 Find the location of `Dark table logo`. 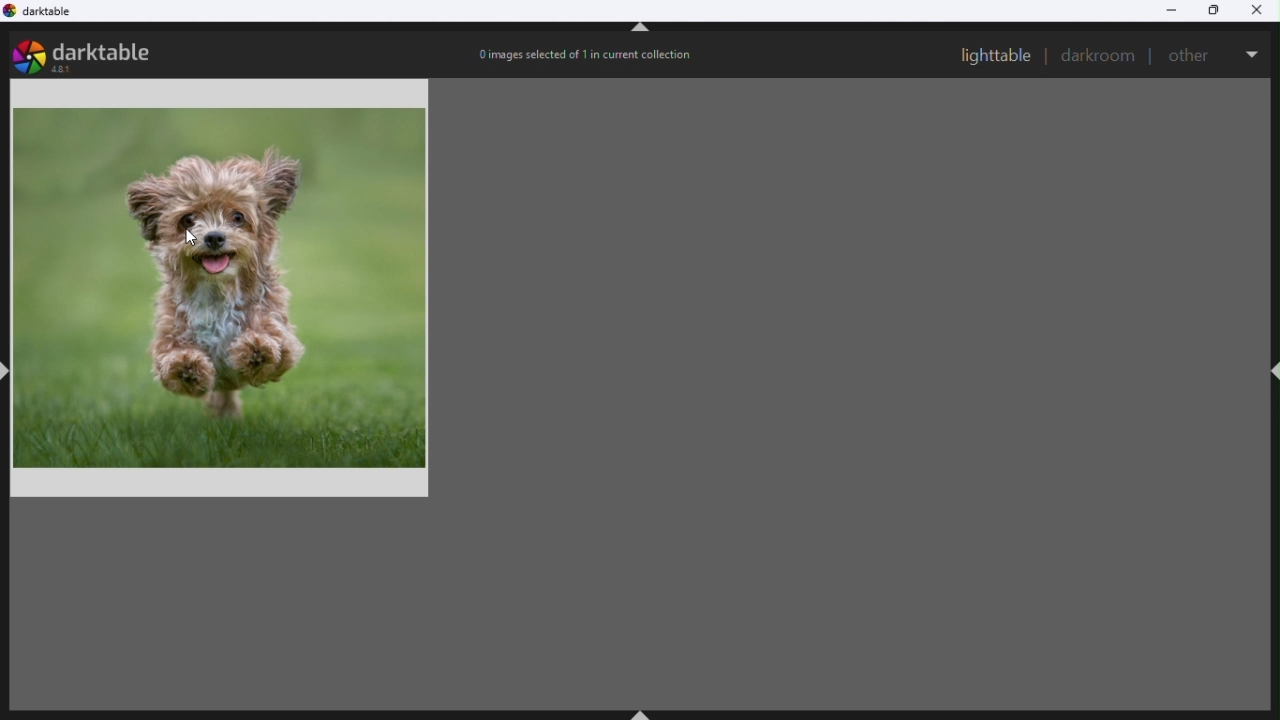

Dark table logo is located at coordinates (92, 52).